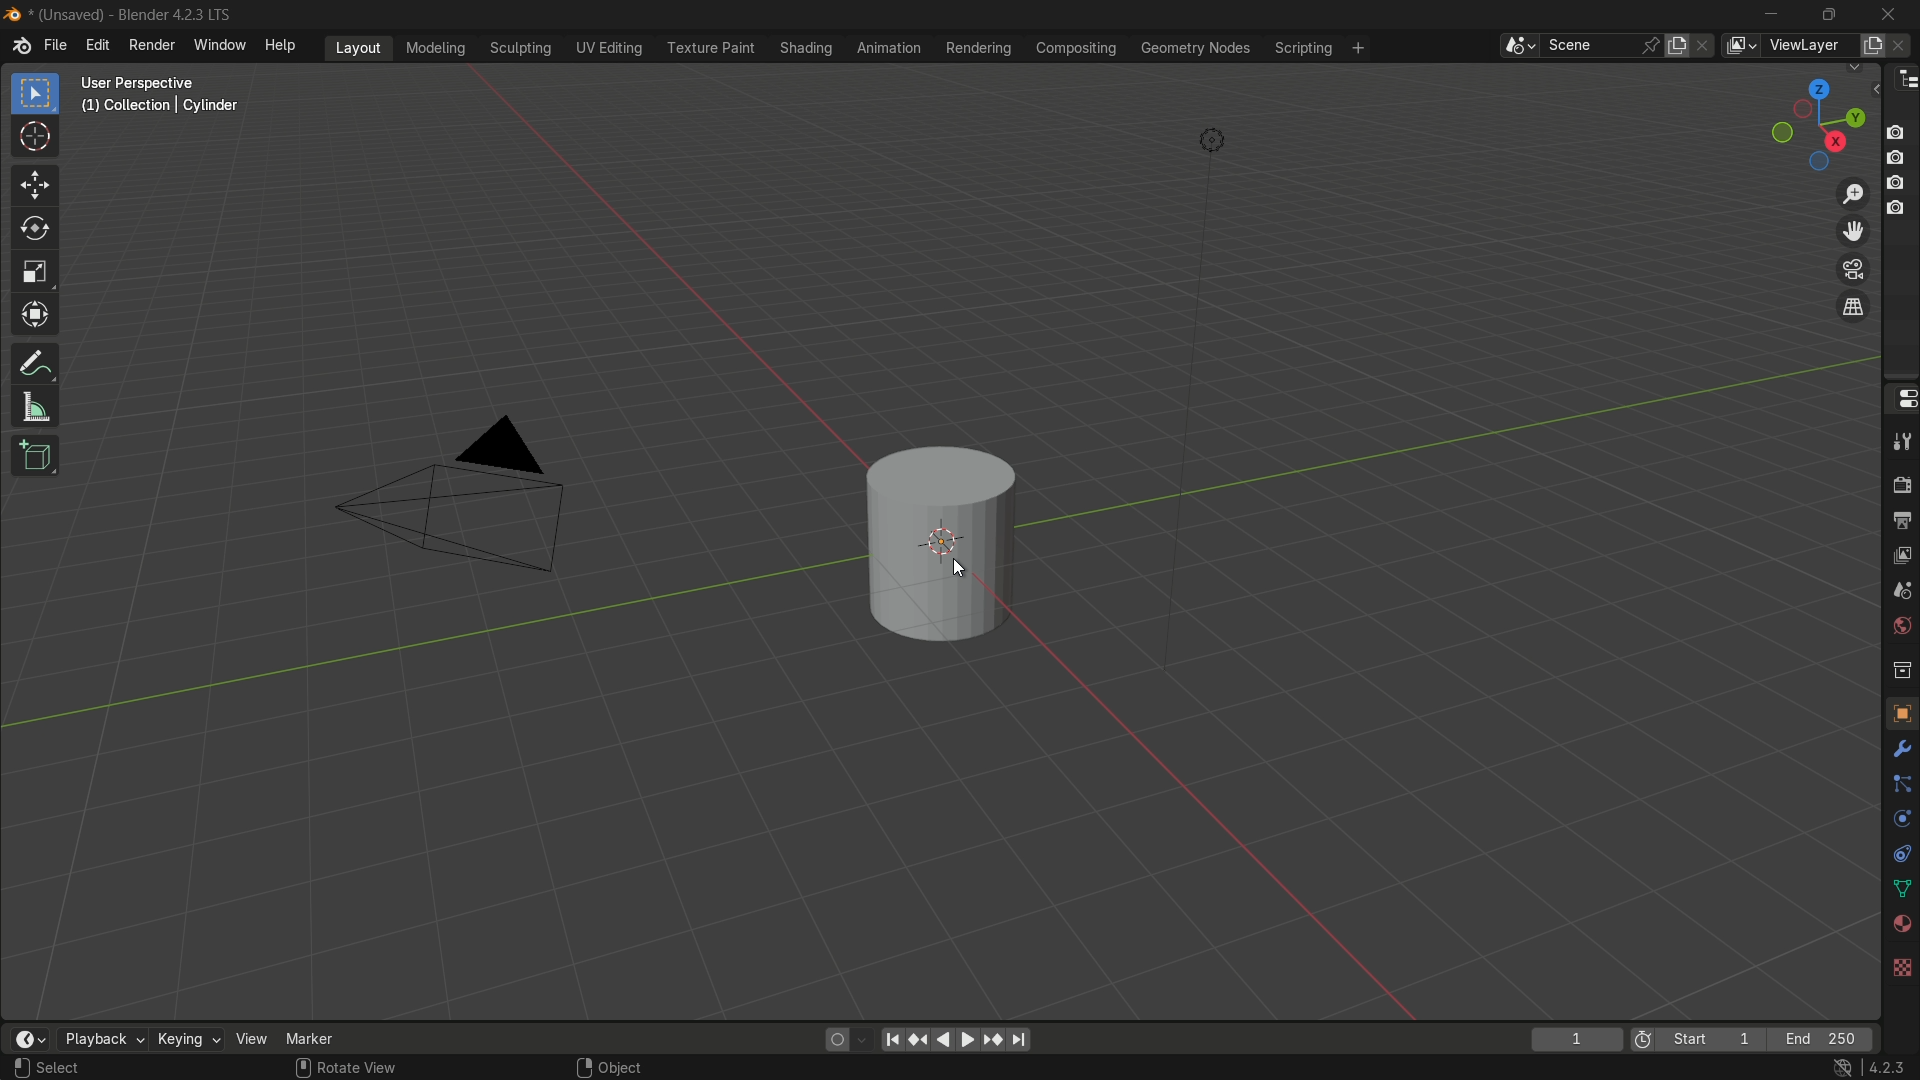  I want to click on light, so click(1214, 141).